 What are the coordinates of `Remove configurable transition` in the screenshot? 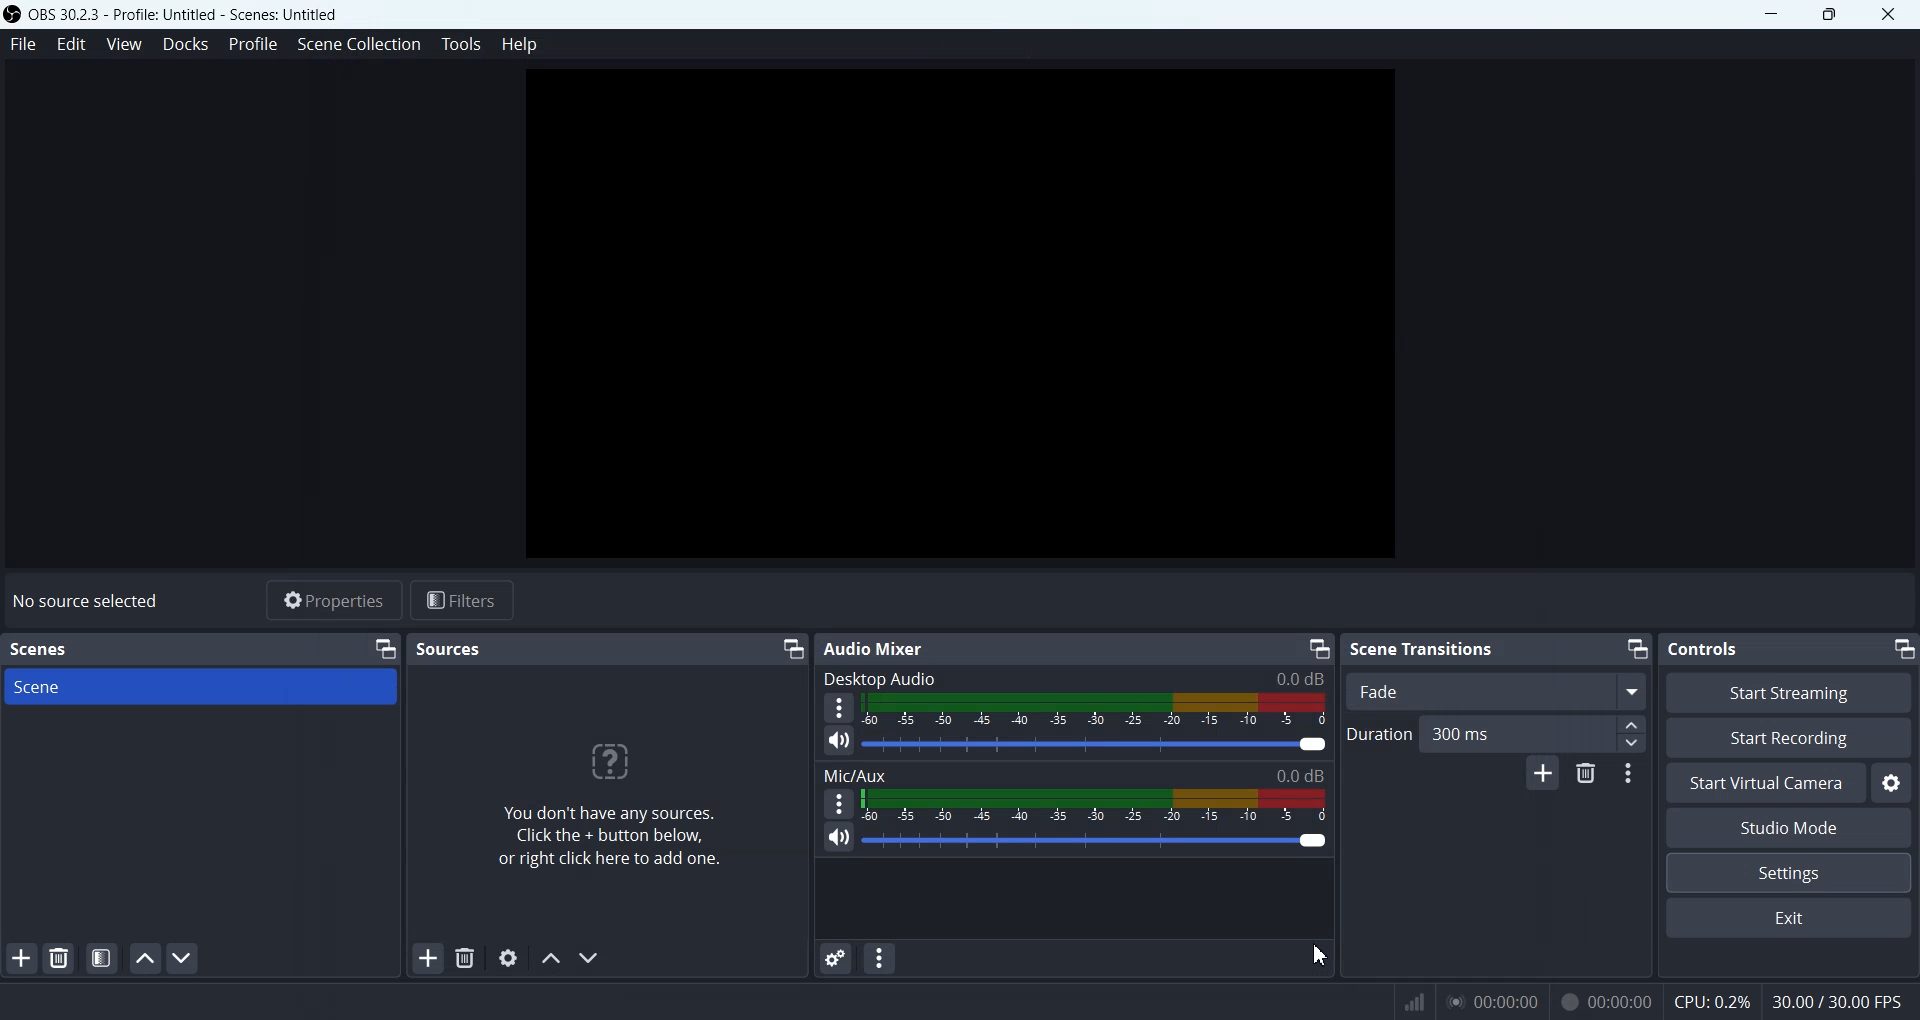 It's located at (1587, 774).